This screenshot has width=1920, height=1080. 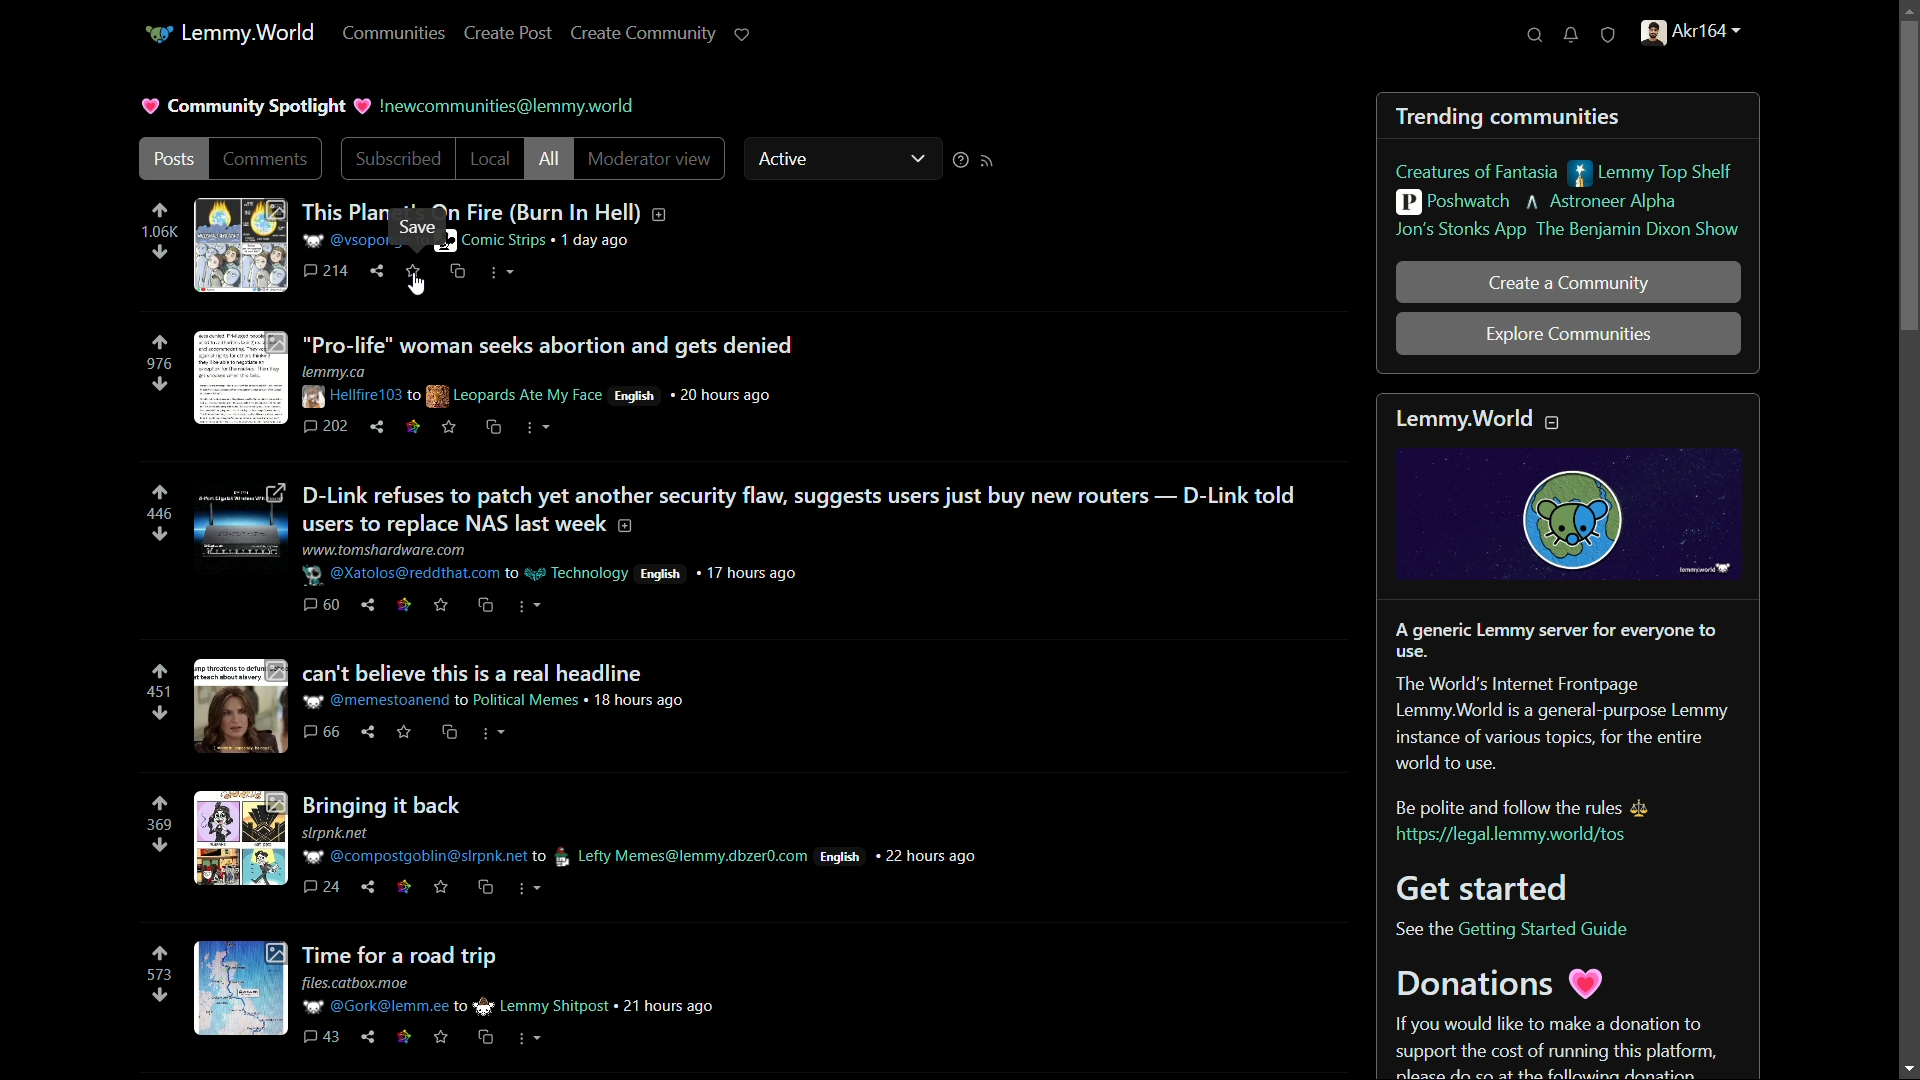 I want to click on about lemmy.world, so click(x=1570, y=737).